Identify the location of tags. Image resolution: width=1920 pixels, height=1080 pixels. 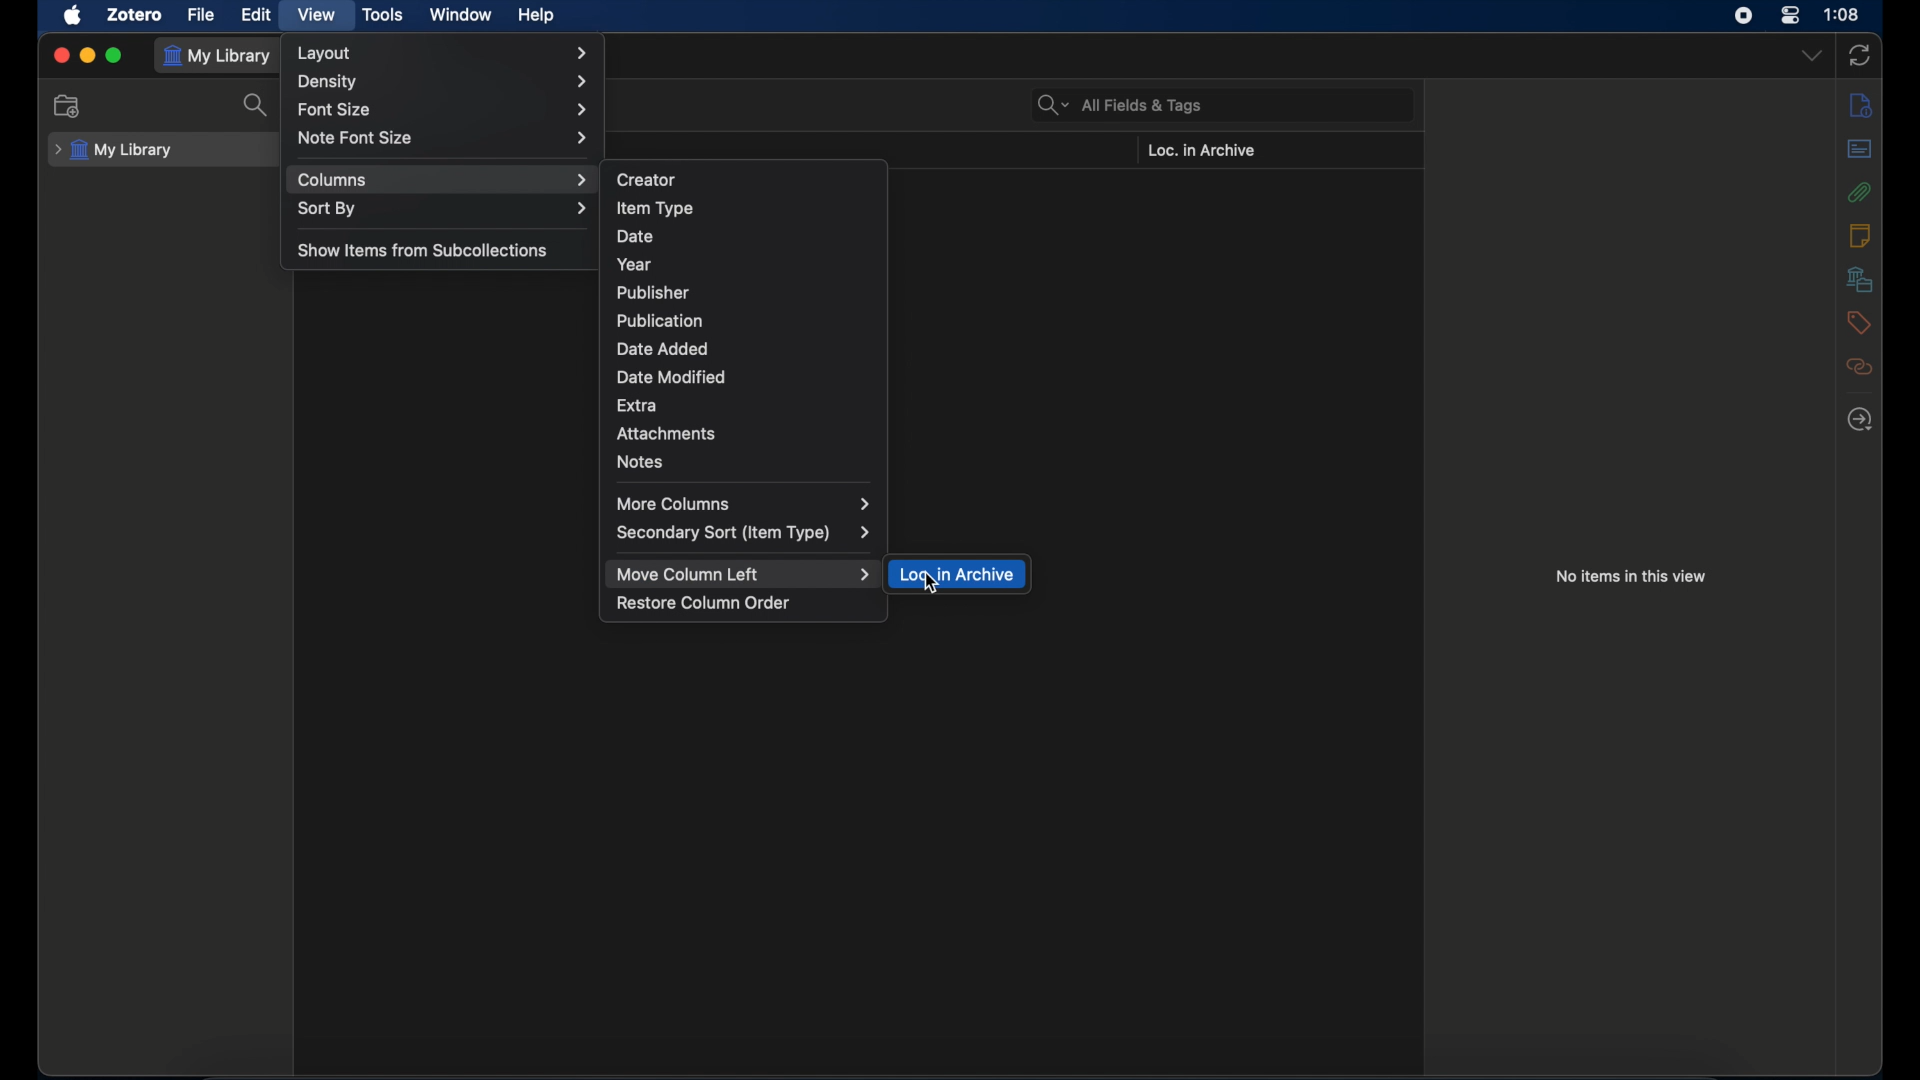
(1858, 323).